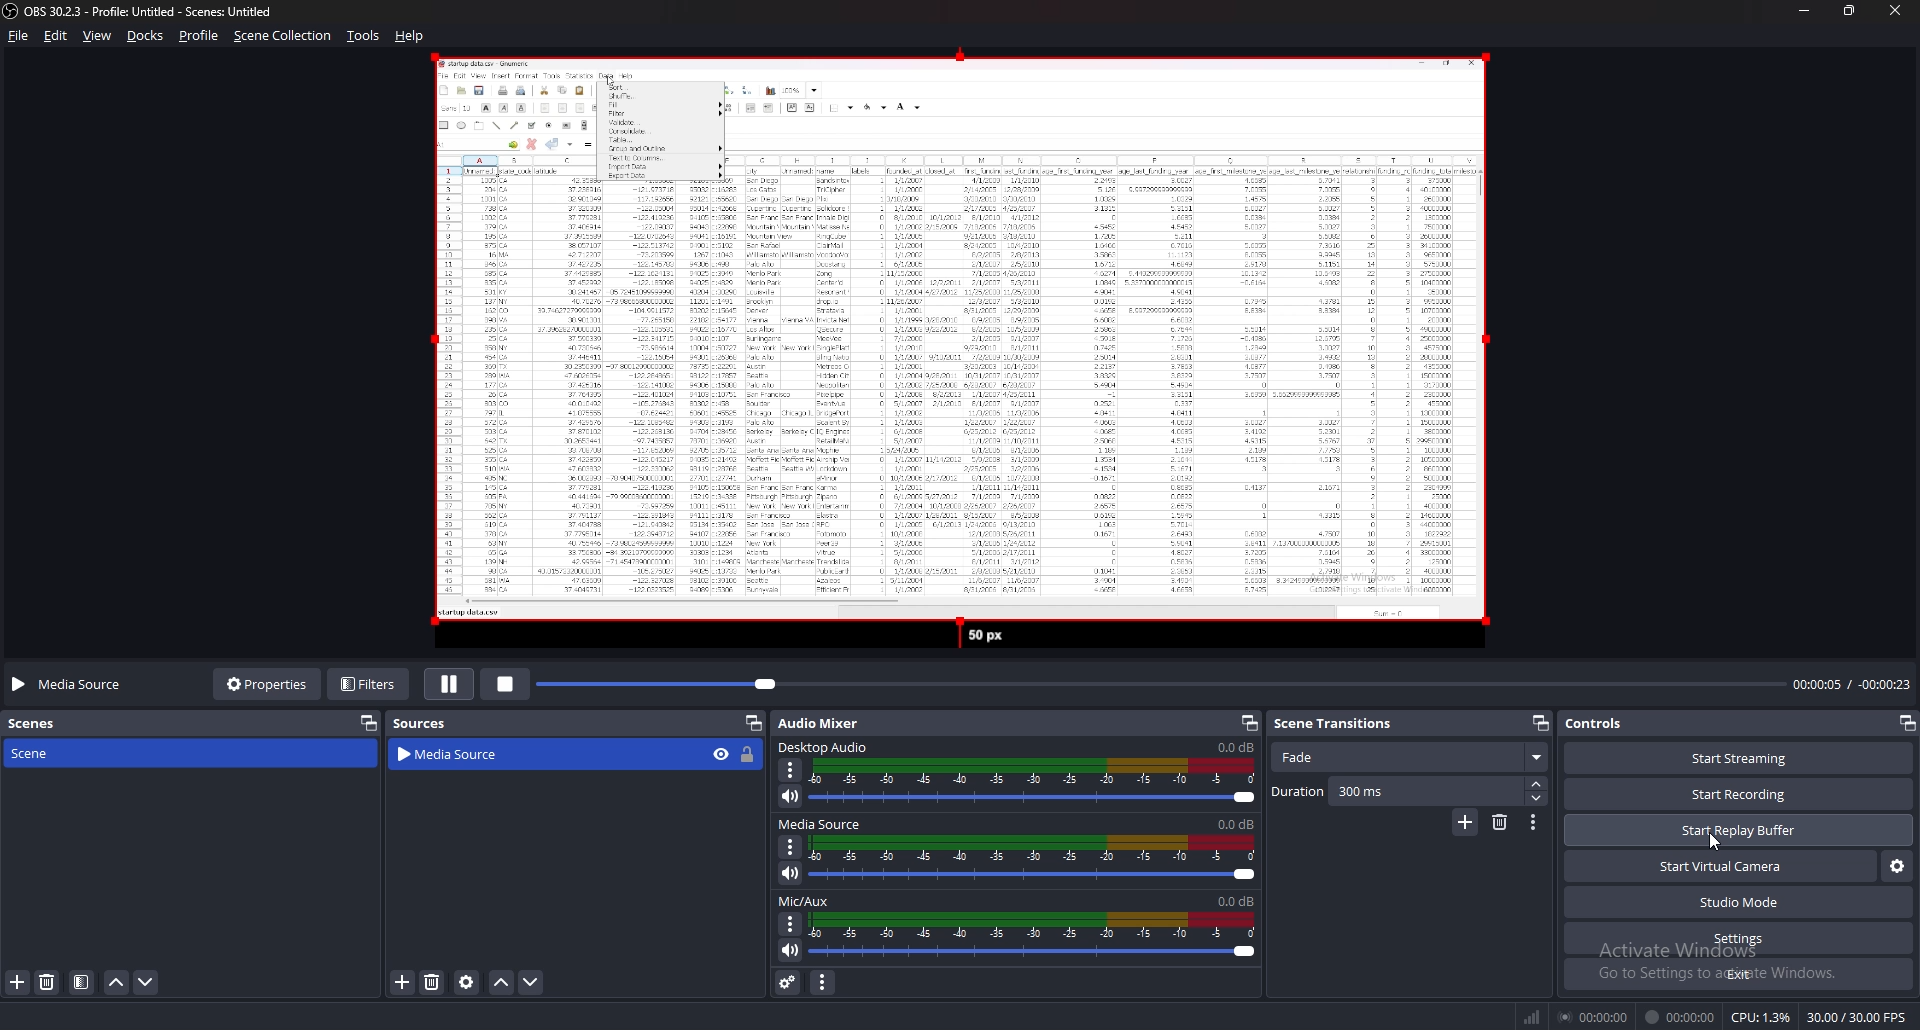  What do you see at coordinates (57, 36) in the screenshot?
I see `edit` at bounding box center [57, 36].